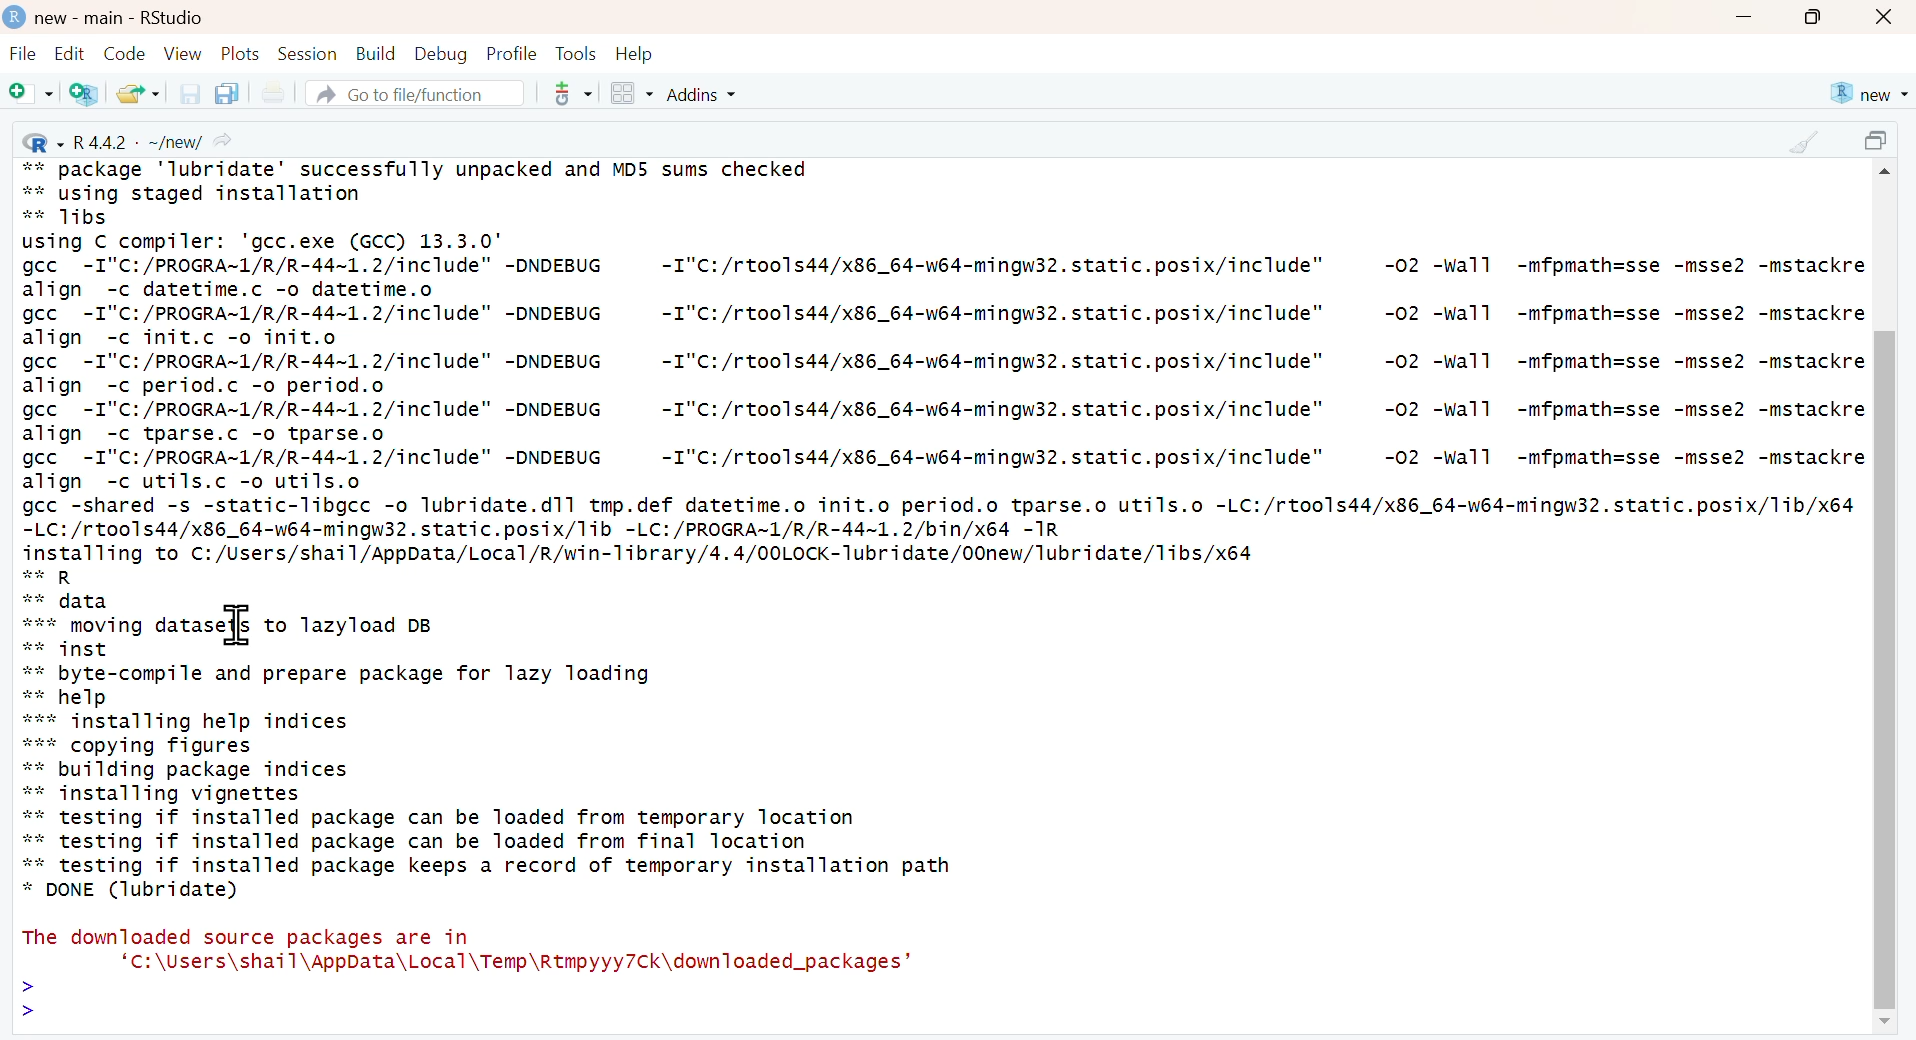 This screenshot has width=1916, height=1040. I want to click on Code, so click(122, 53).